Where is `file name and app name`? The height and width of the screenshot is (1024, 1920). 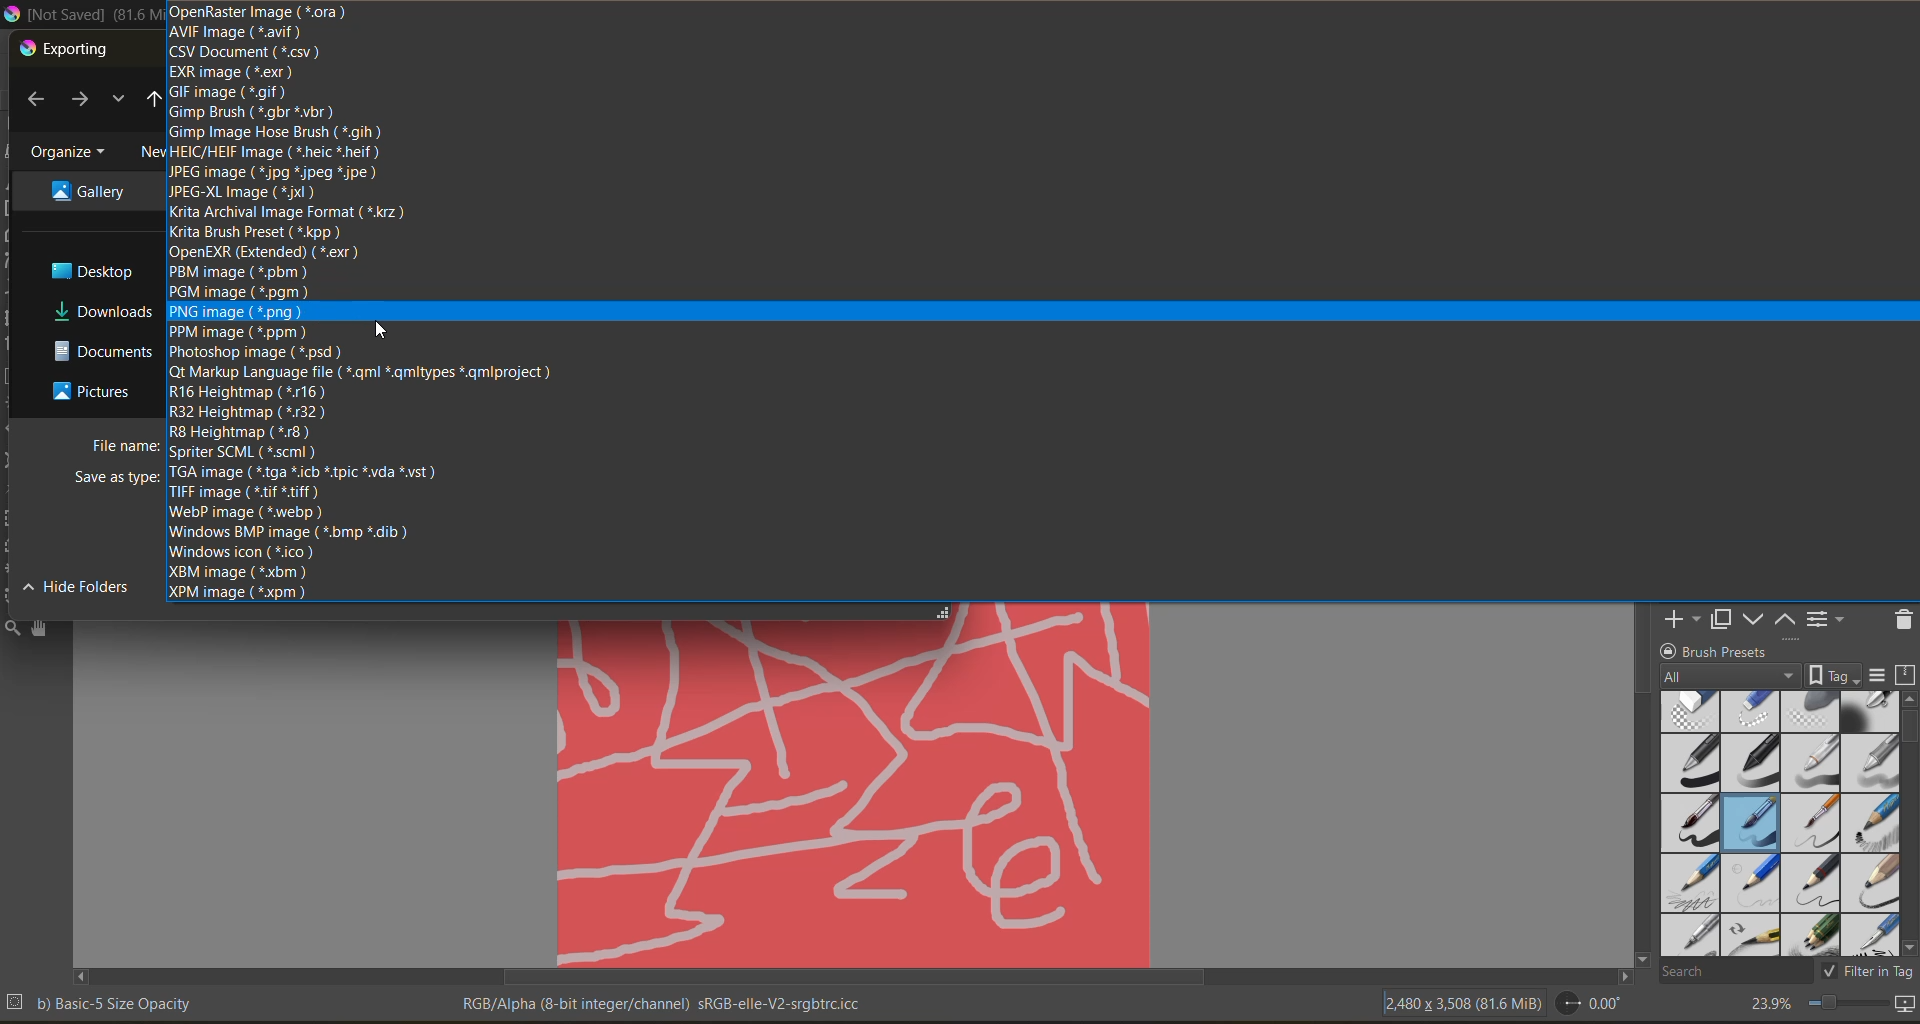 file name and app name is located at coordinates (80, 15).